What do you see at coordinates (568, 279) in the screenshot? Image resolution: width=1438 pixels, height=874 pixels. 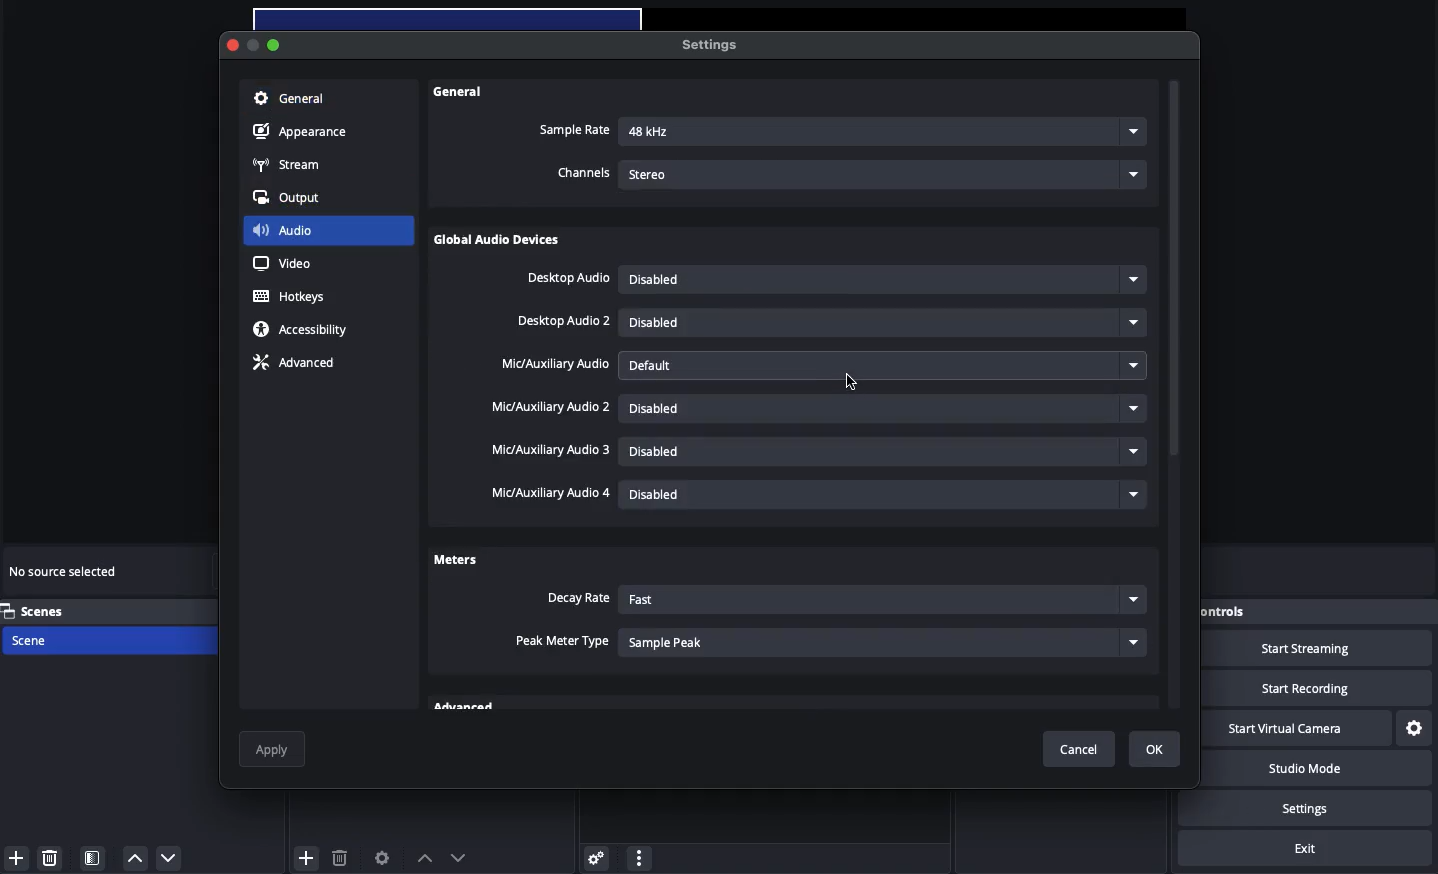 I see `Desktop audio` at bounding box center [568, 279].